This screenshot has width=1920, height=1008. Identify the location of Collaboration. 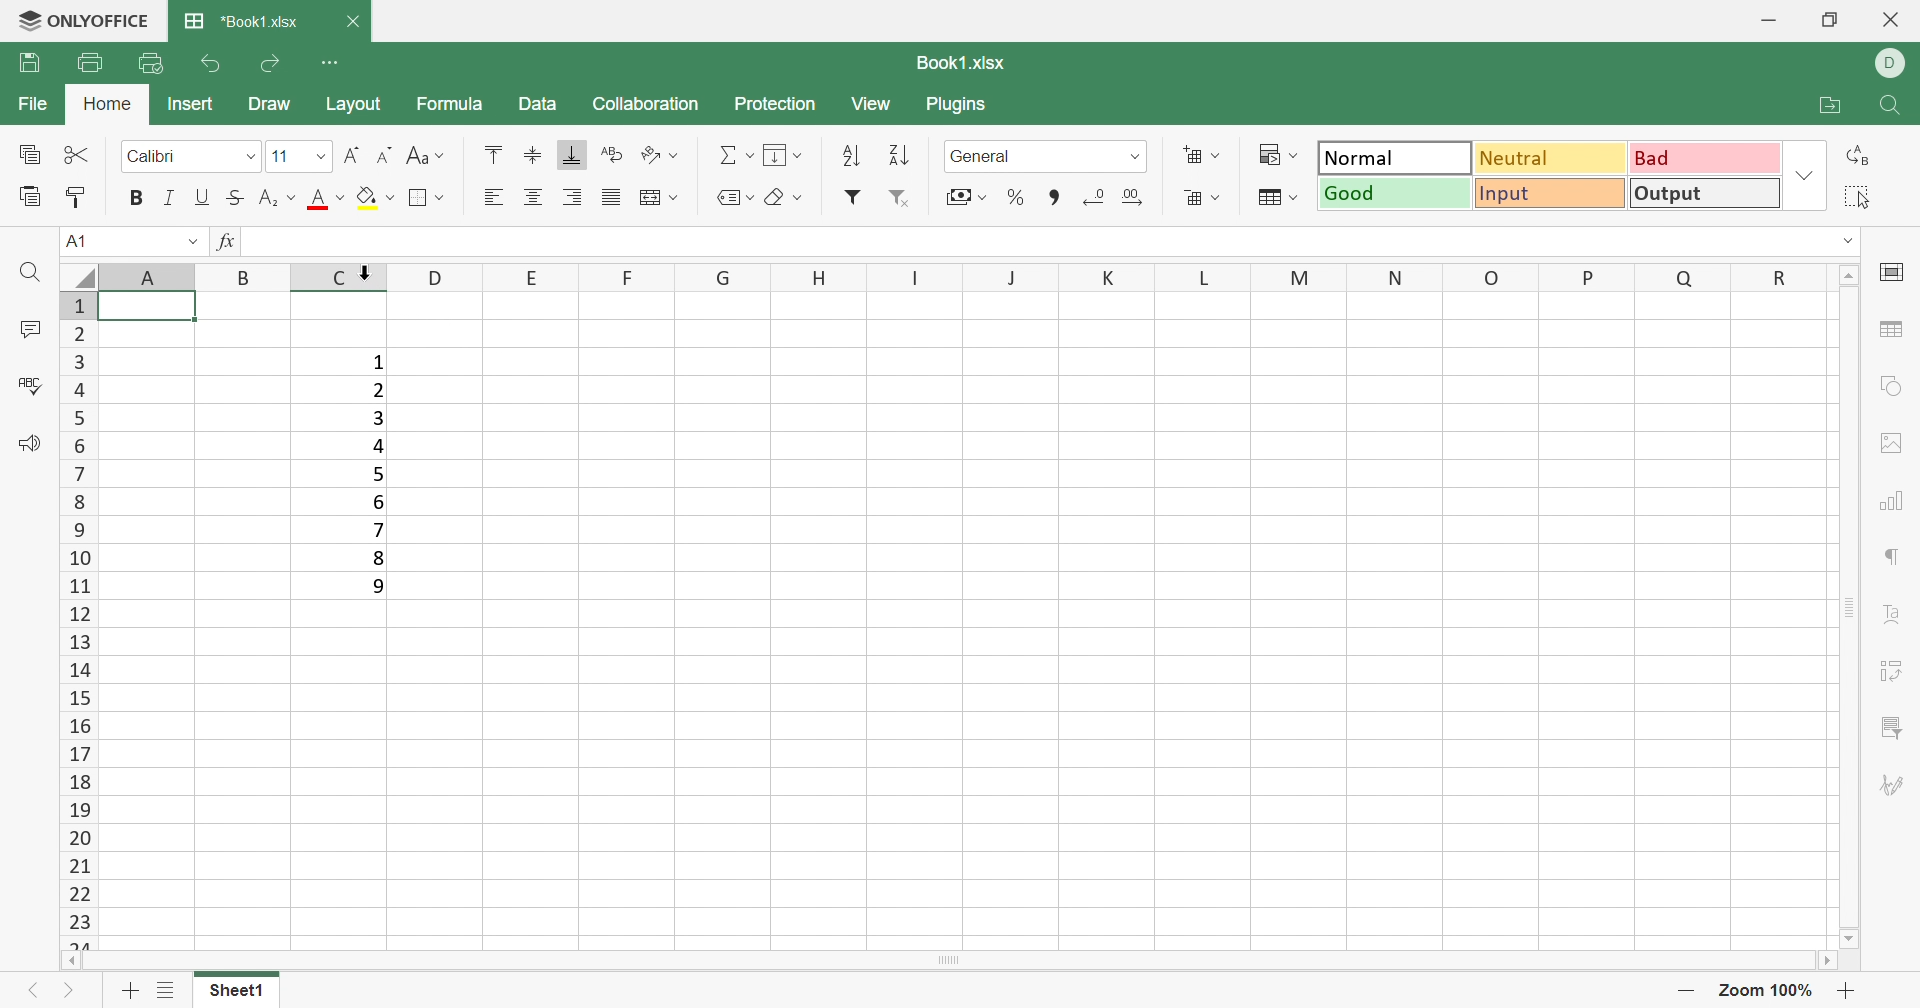
(649, 105).